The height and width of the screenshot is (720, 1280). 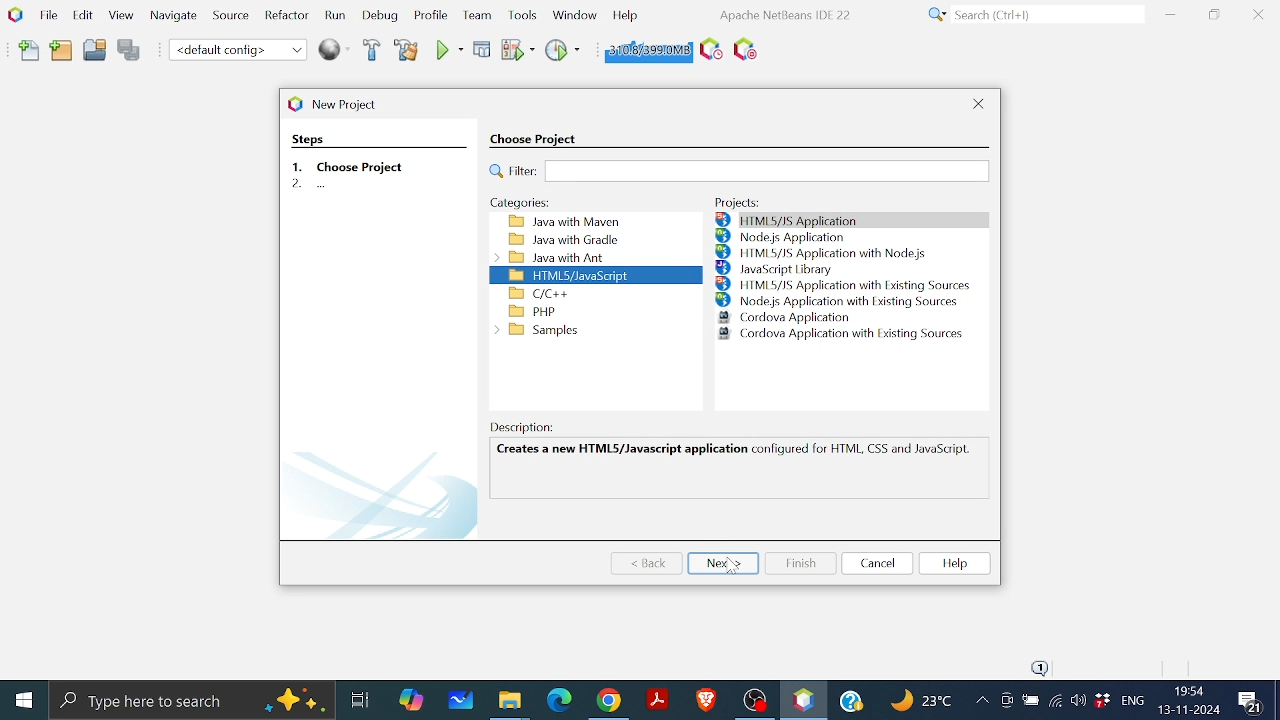 What do you see at coordinates (843, 334) in the screenshot?
I see `Cordova Application with Existing Sources` at bounding box center [843, 334].